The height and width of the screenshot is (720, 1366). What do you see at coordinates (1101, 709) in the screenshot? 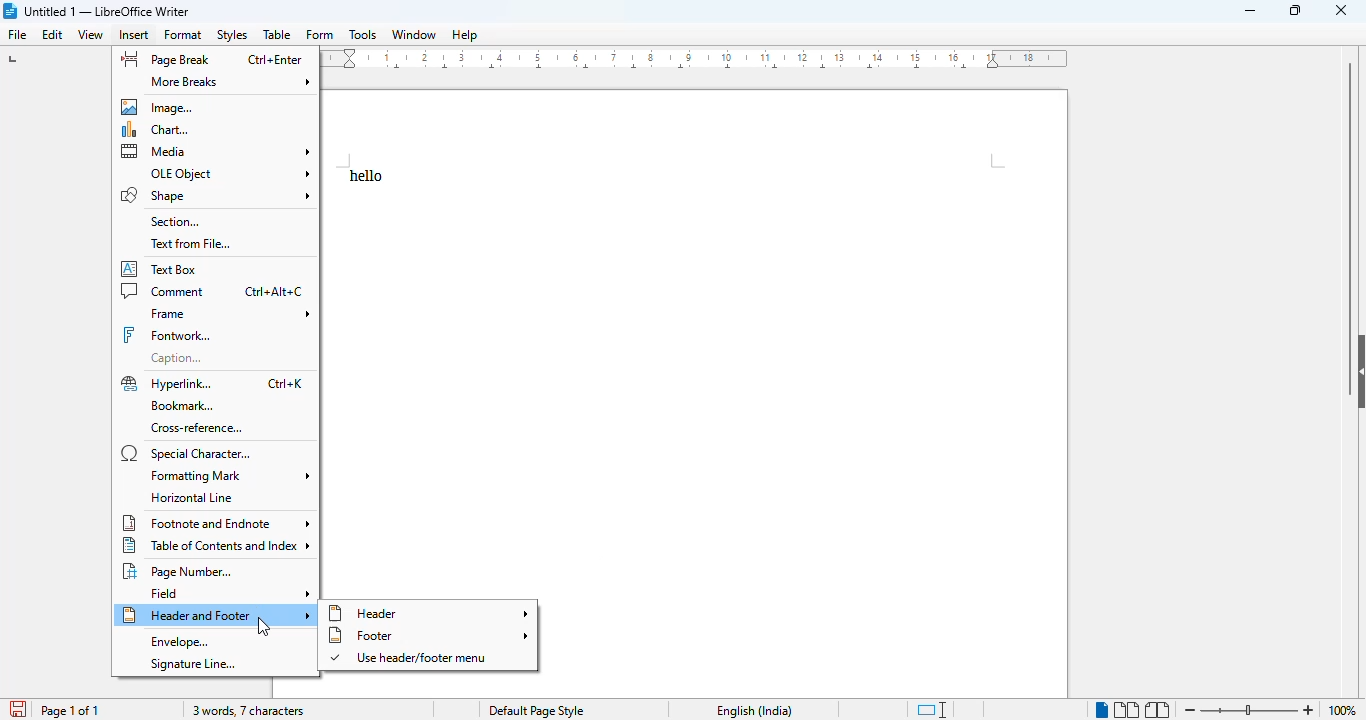
I see `single-page view` at bounding box center [1101, 709].